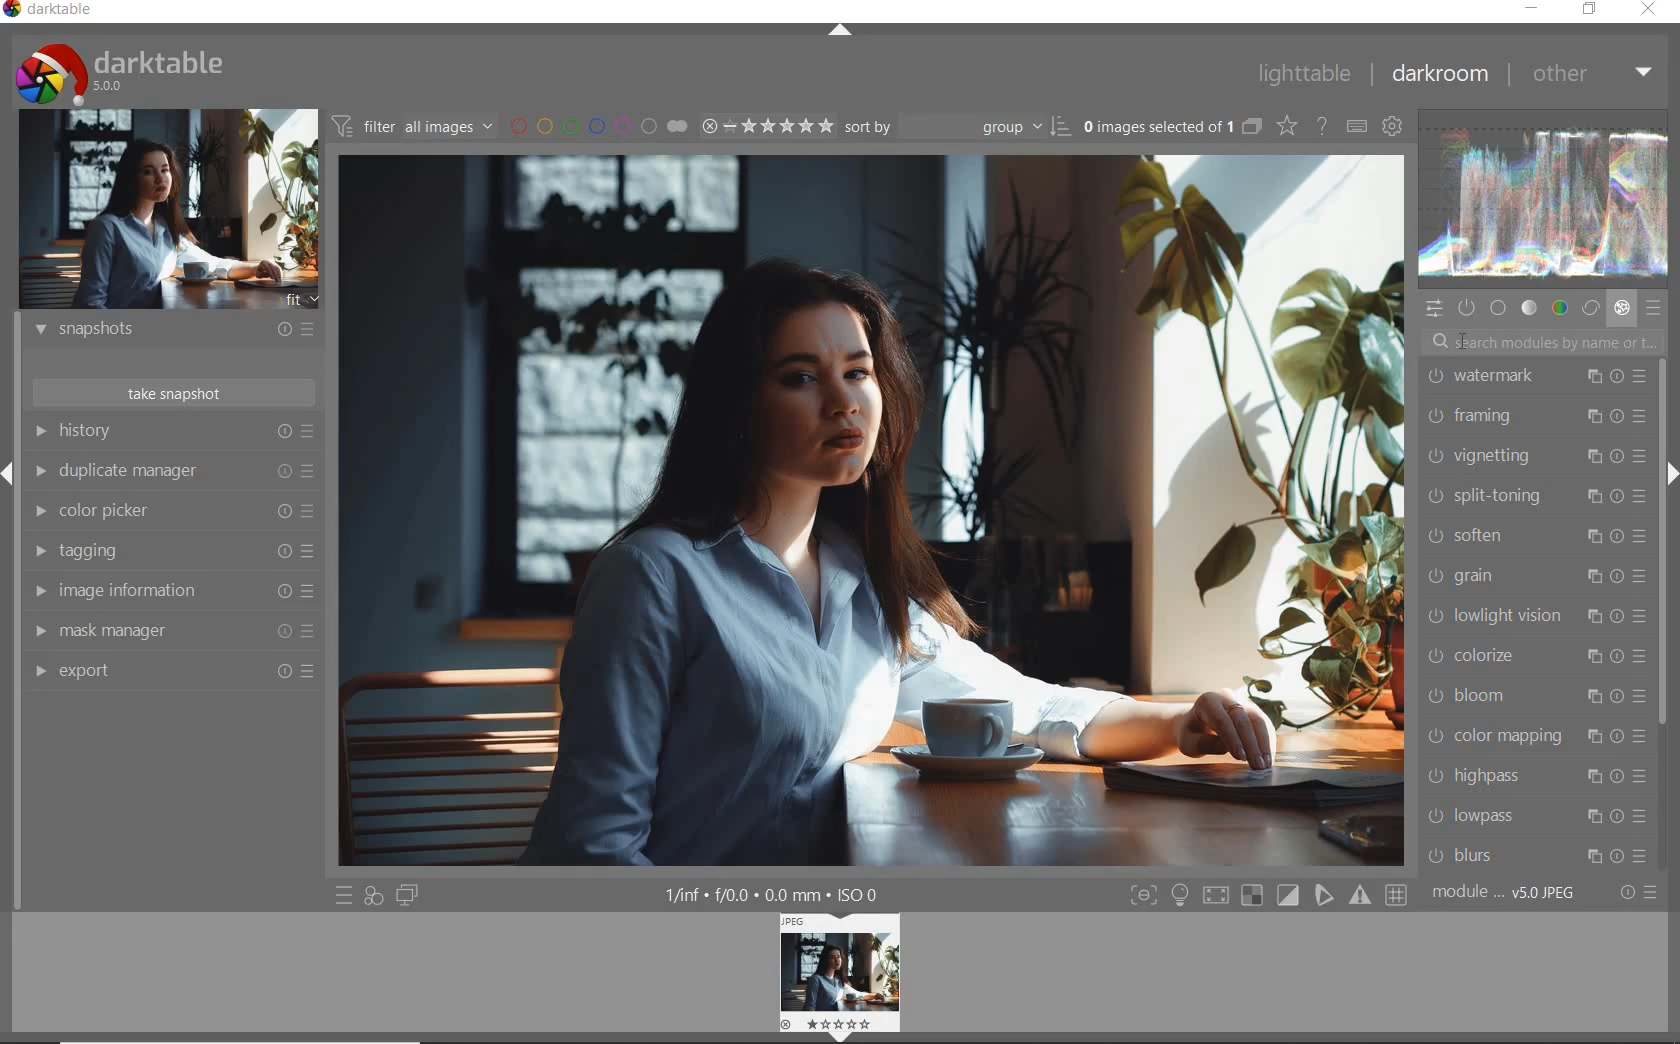 The image size is (1680, 1044). I want to click on correct, so click(1589, 308).